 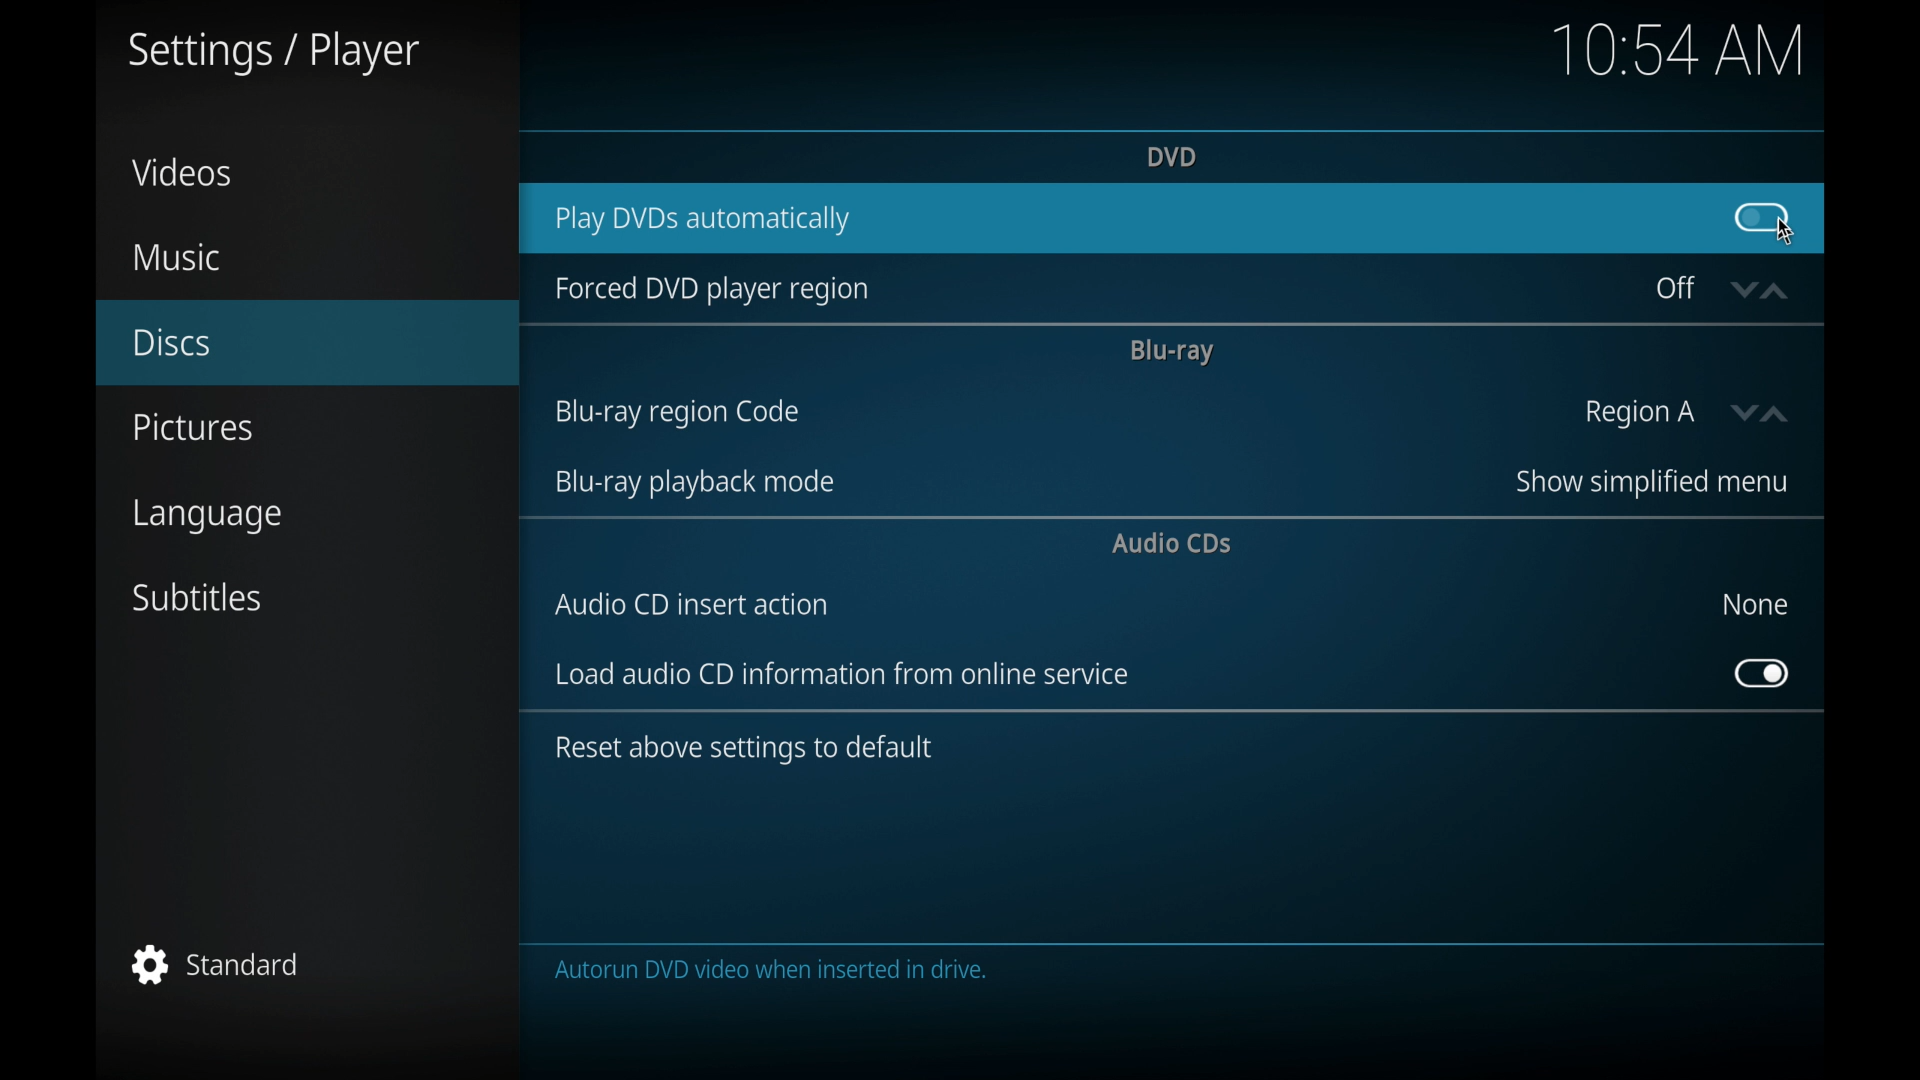 What do you see at coordinates (1754, 604) in the screenshot?
I see `none` at bounding box center [1754, 604].